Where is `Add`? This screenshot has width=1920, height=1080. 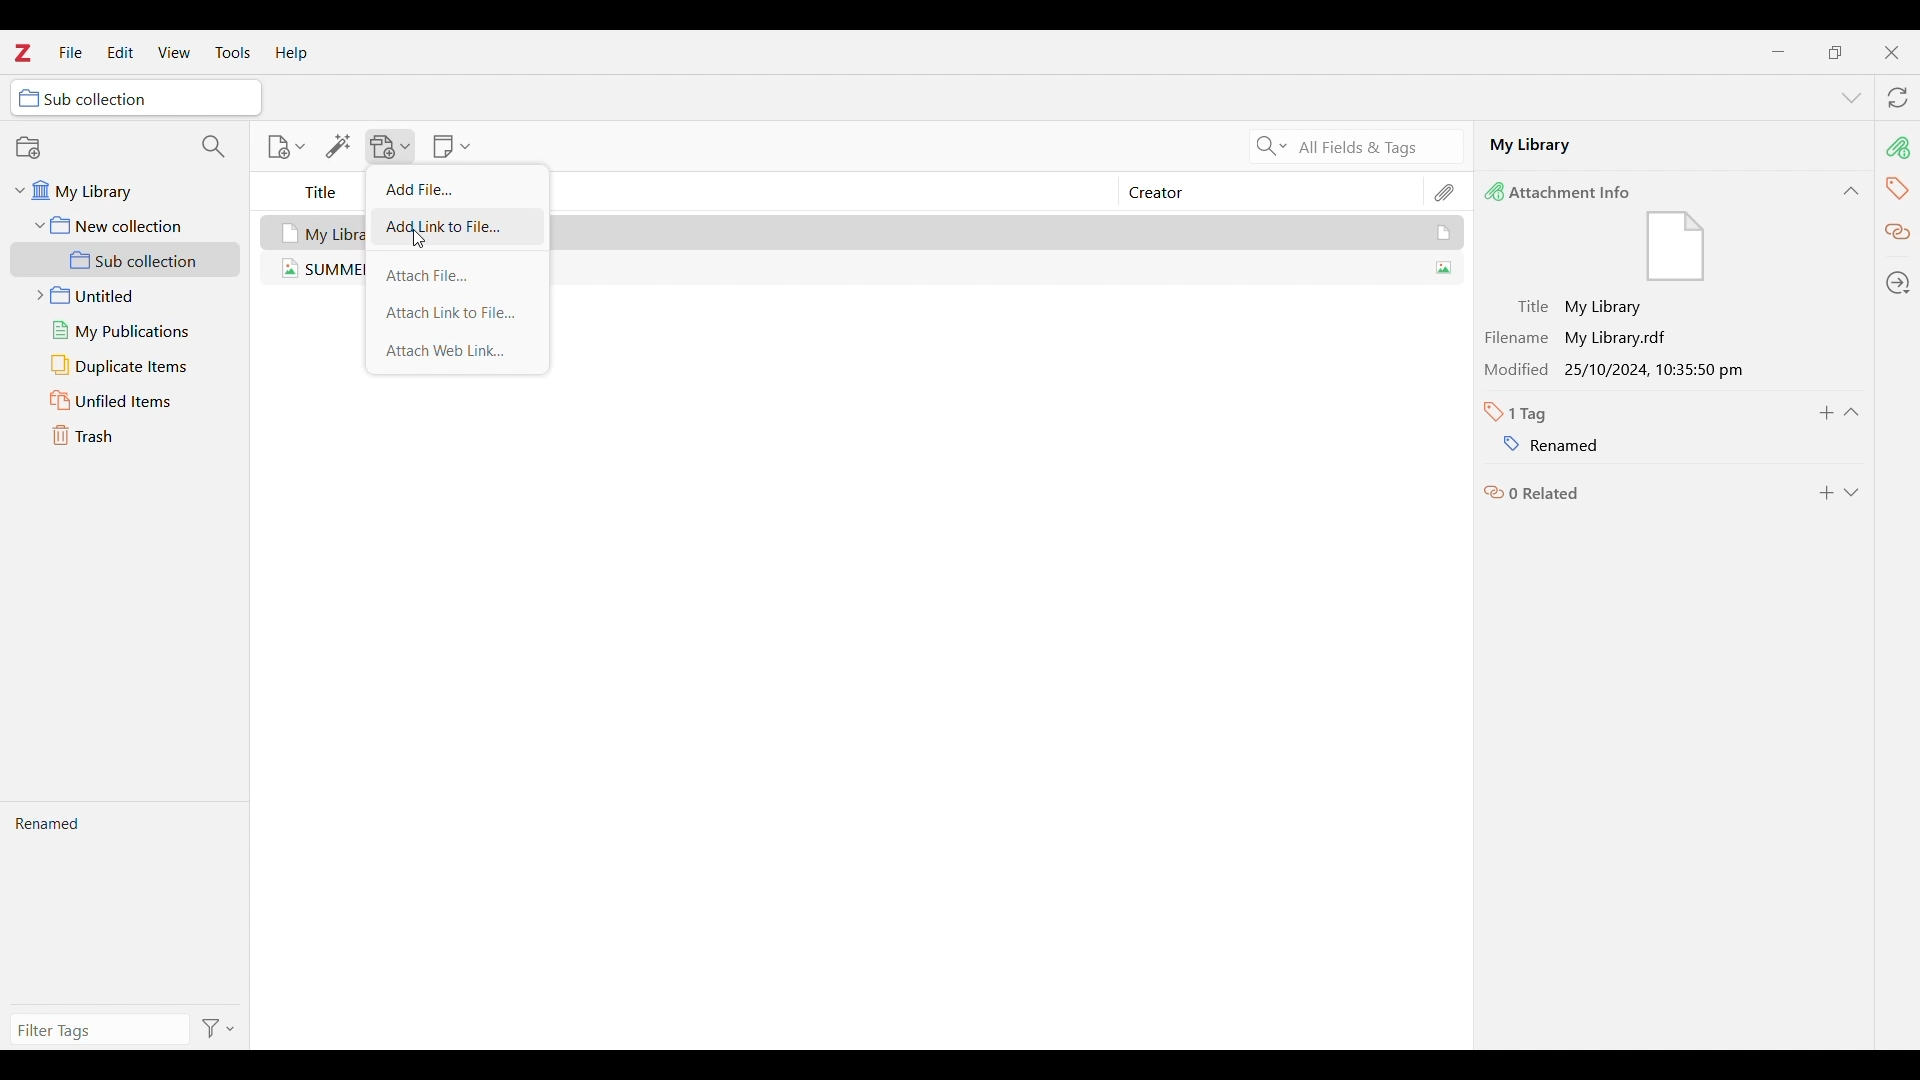 Add is located at coordinates (1826, 413).